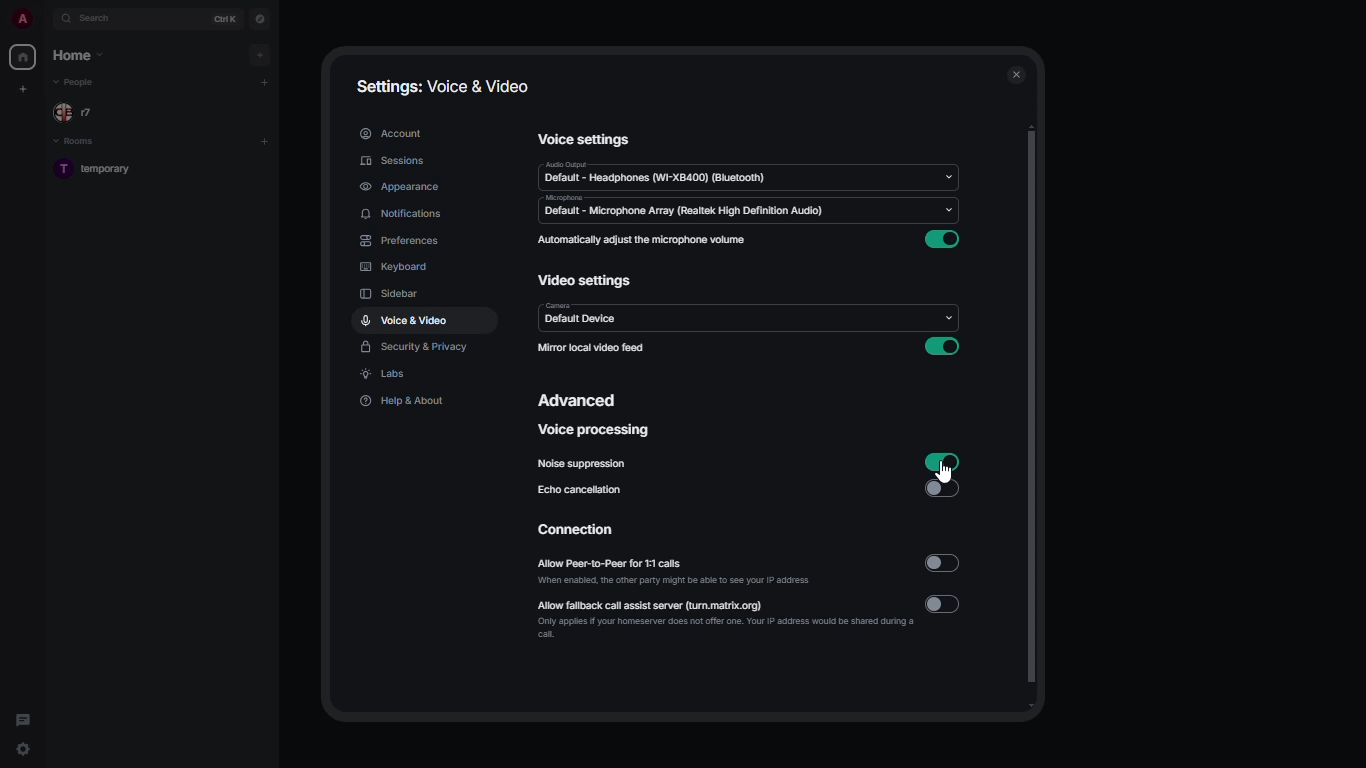 The height and width of the screenshot is (768, 1366). What do you see at coordinates (942, 604) in the screenshot?
I see `disabled` at bounding box center [942, 604].